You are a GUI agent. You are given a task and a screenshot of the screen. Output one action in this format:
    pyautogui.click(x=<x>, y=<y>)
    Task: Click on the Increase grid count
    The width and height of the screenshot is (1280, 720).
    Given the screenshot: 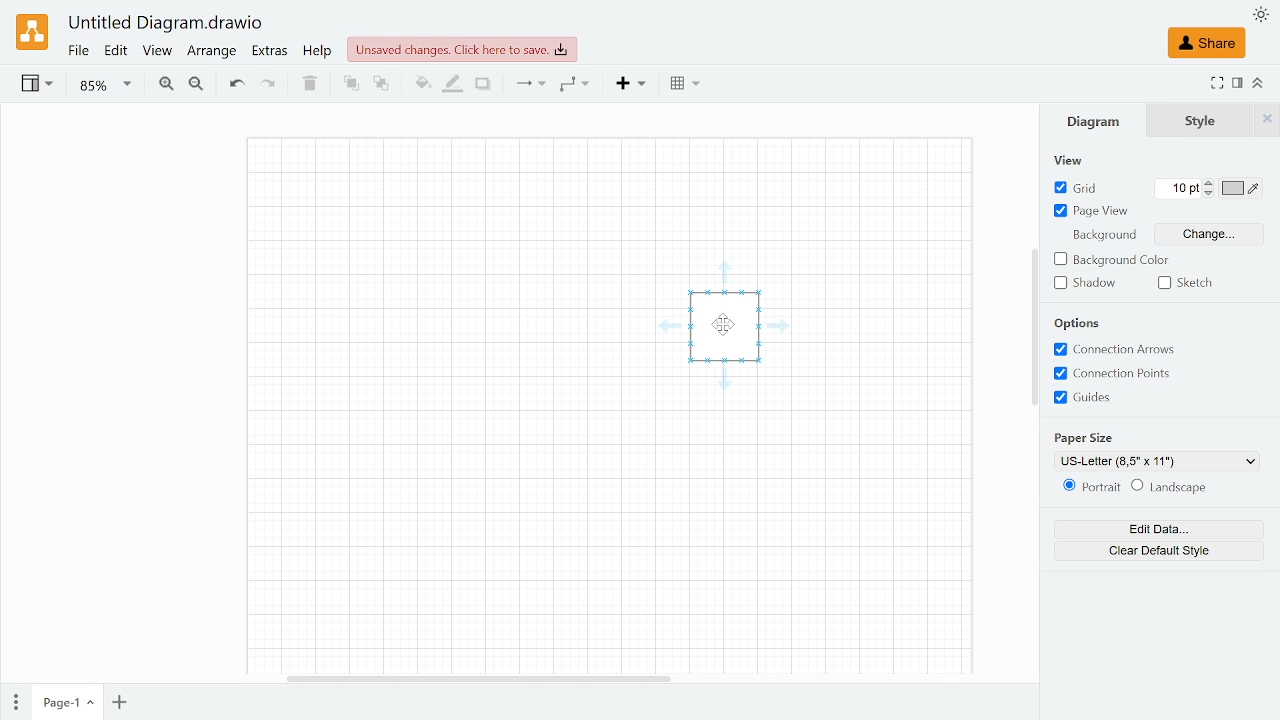 What is the action you would take?
    pyautogui.click(x=1212, y=182)
    